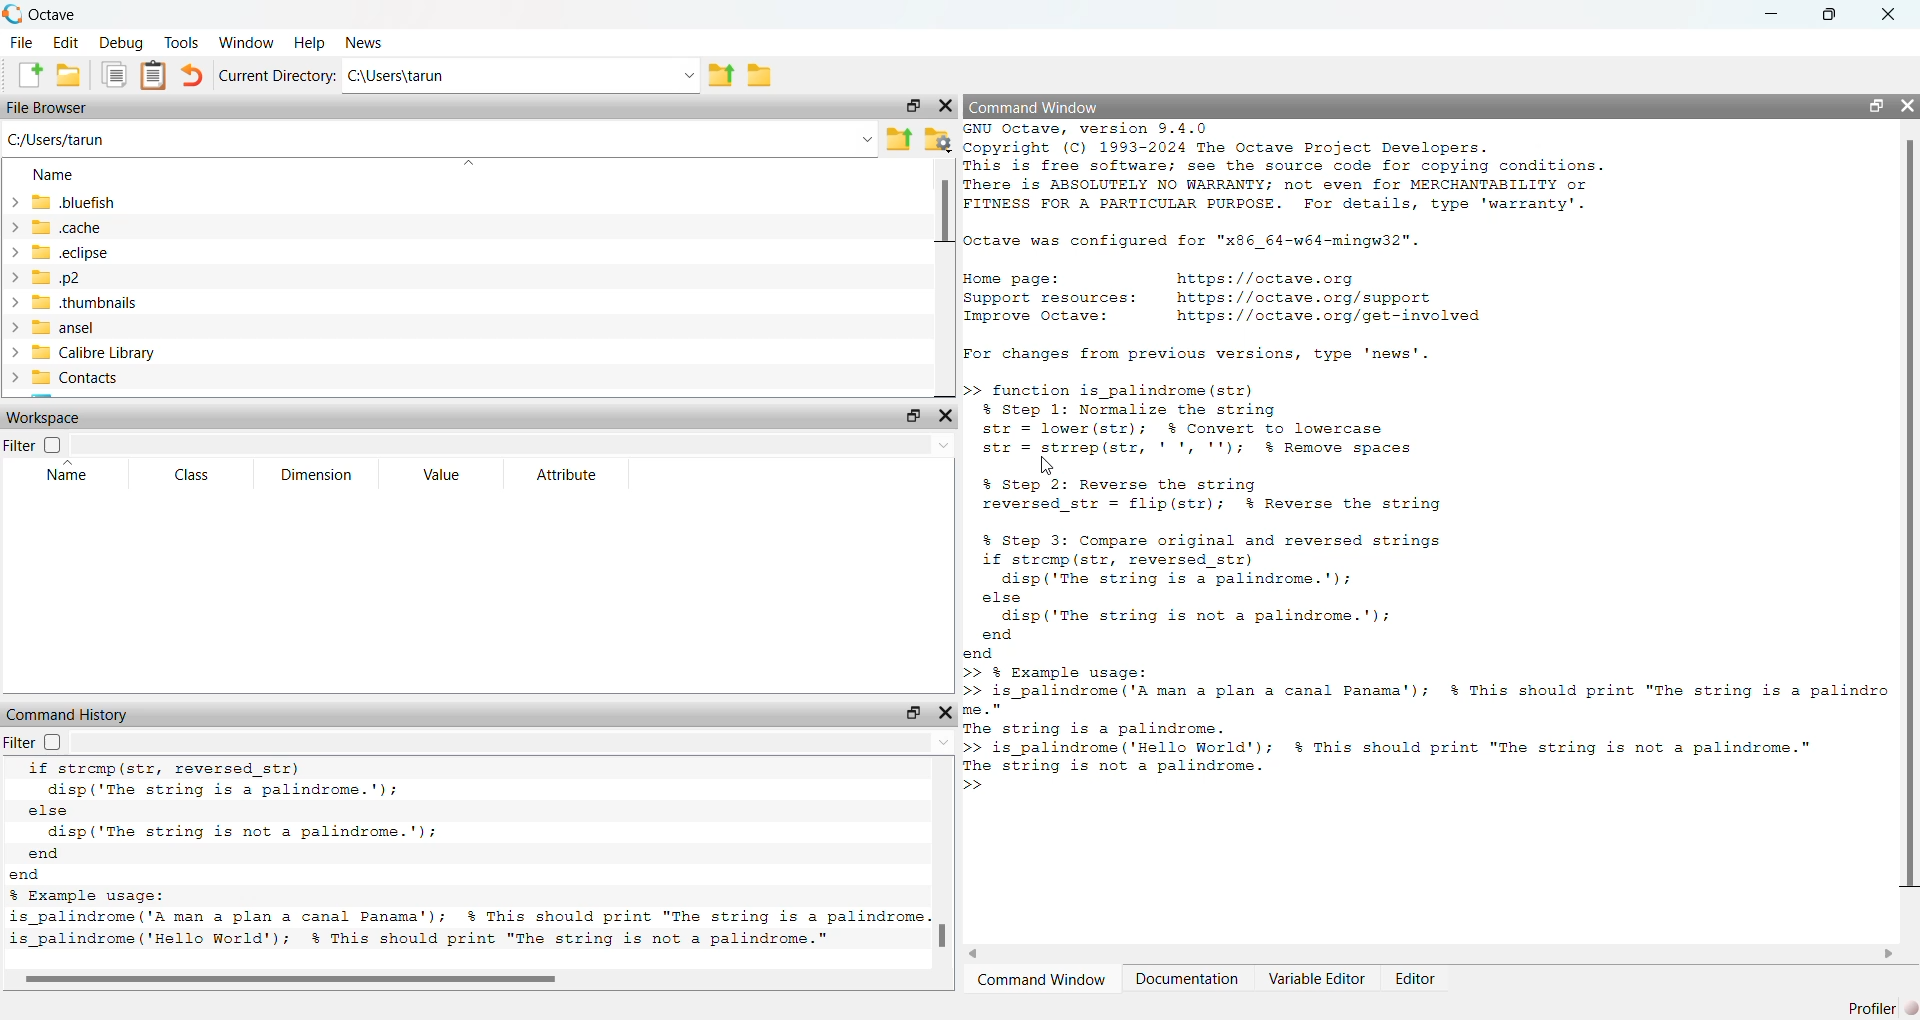 The width and height of the screenshot is (1920, 1020). I want to click on octave version and date, so click(425, 939).